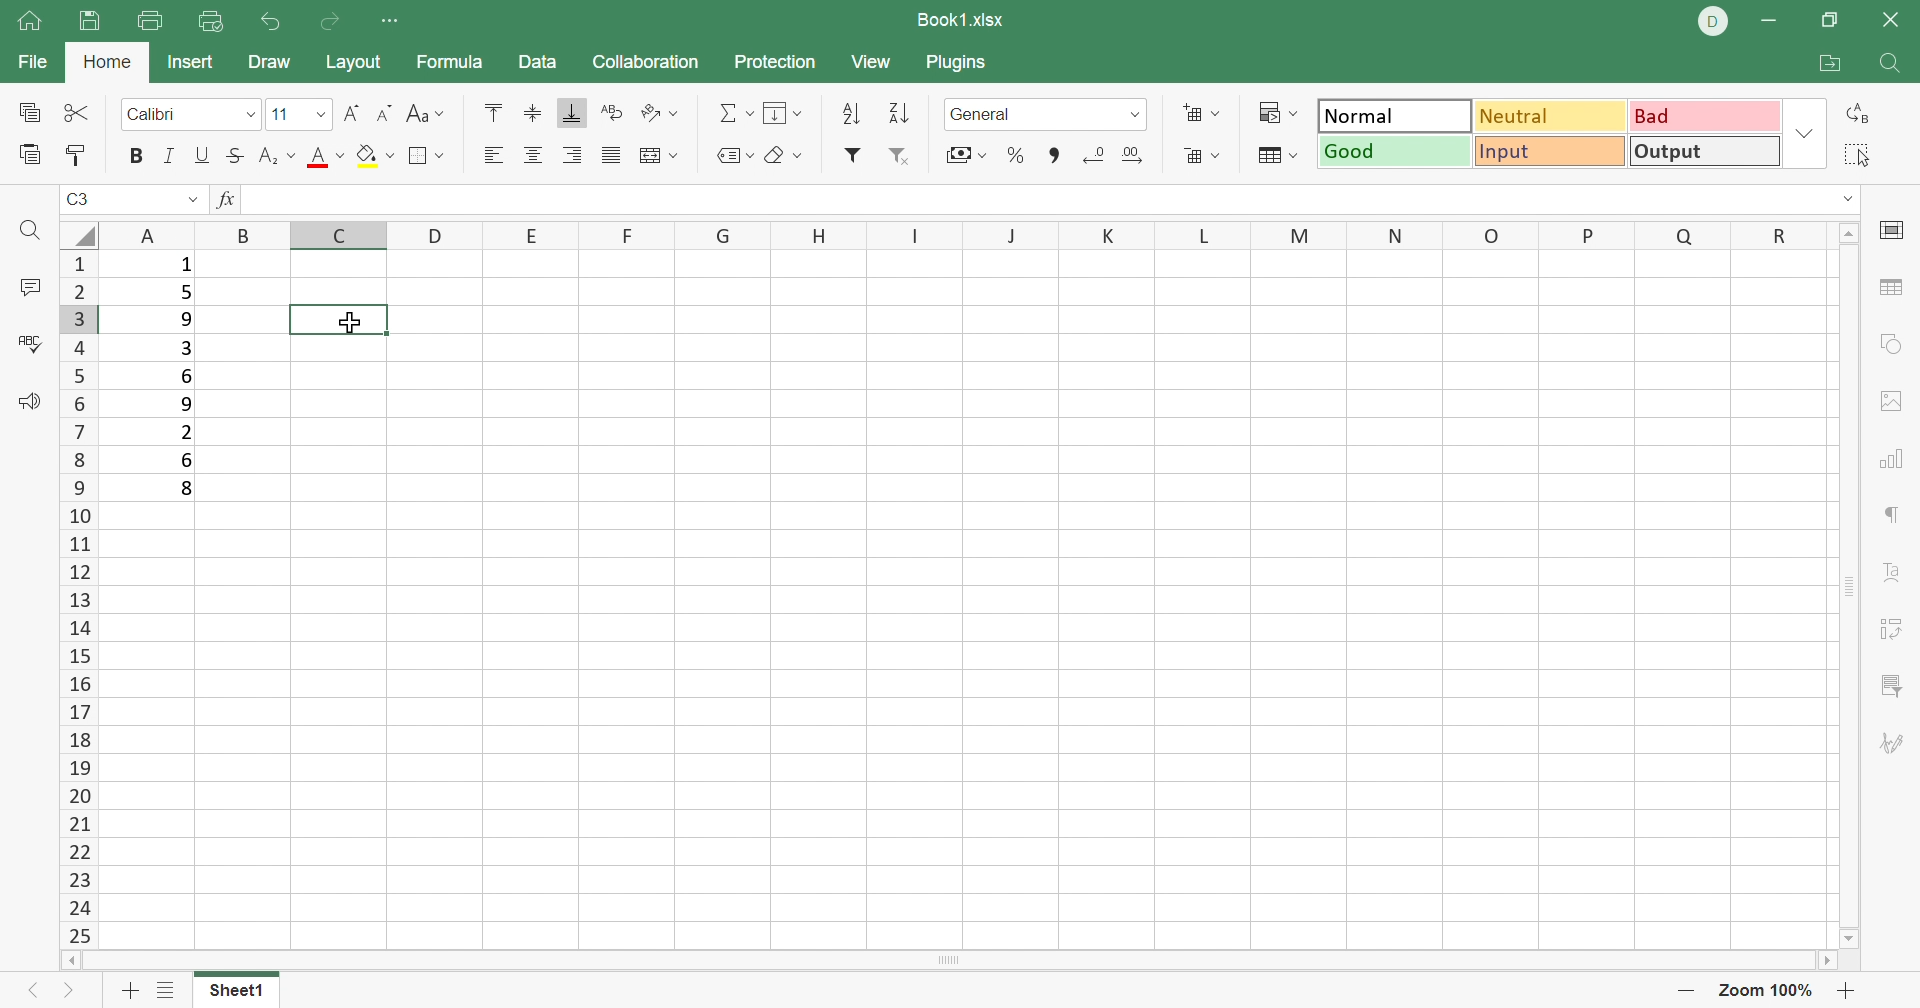  Describe the element at coordinates (1700, 150) in the screenshot. I see `Output` at that location.